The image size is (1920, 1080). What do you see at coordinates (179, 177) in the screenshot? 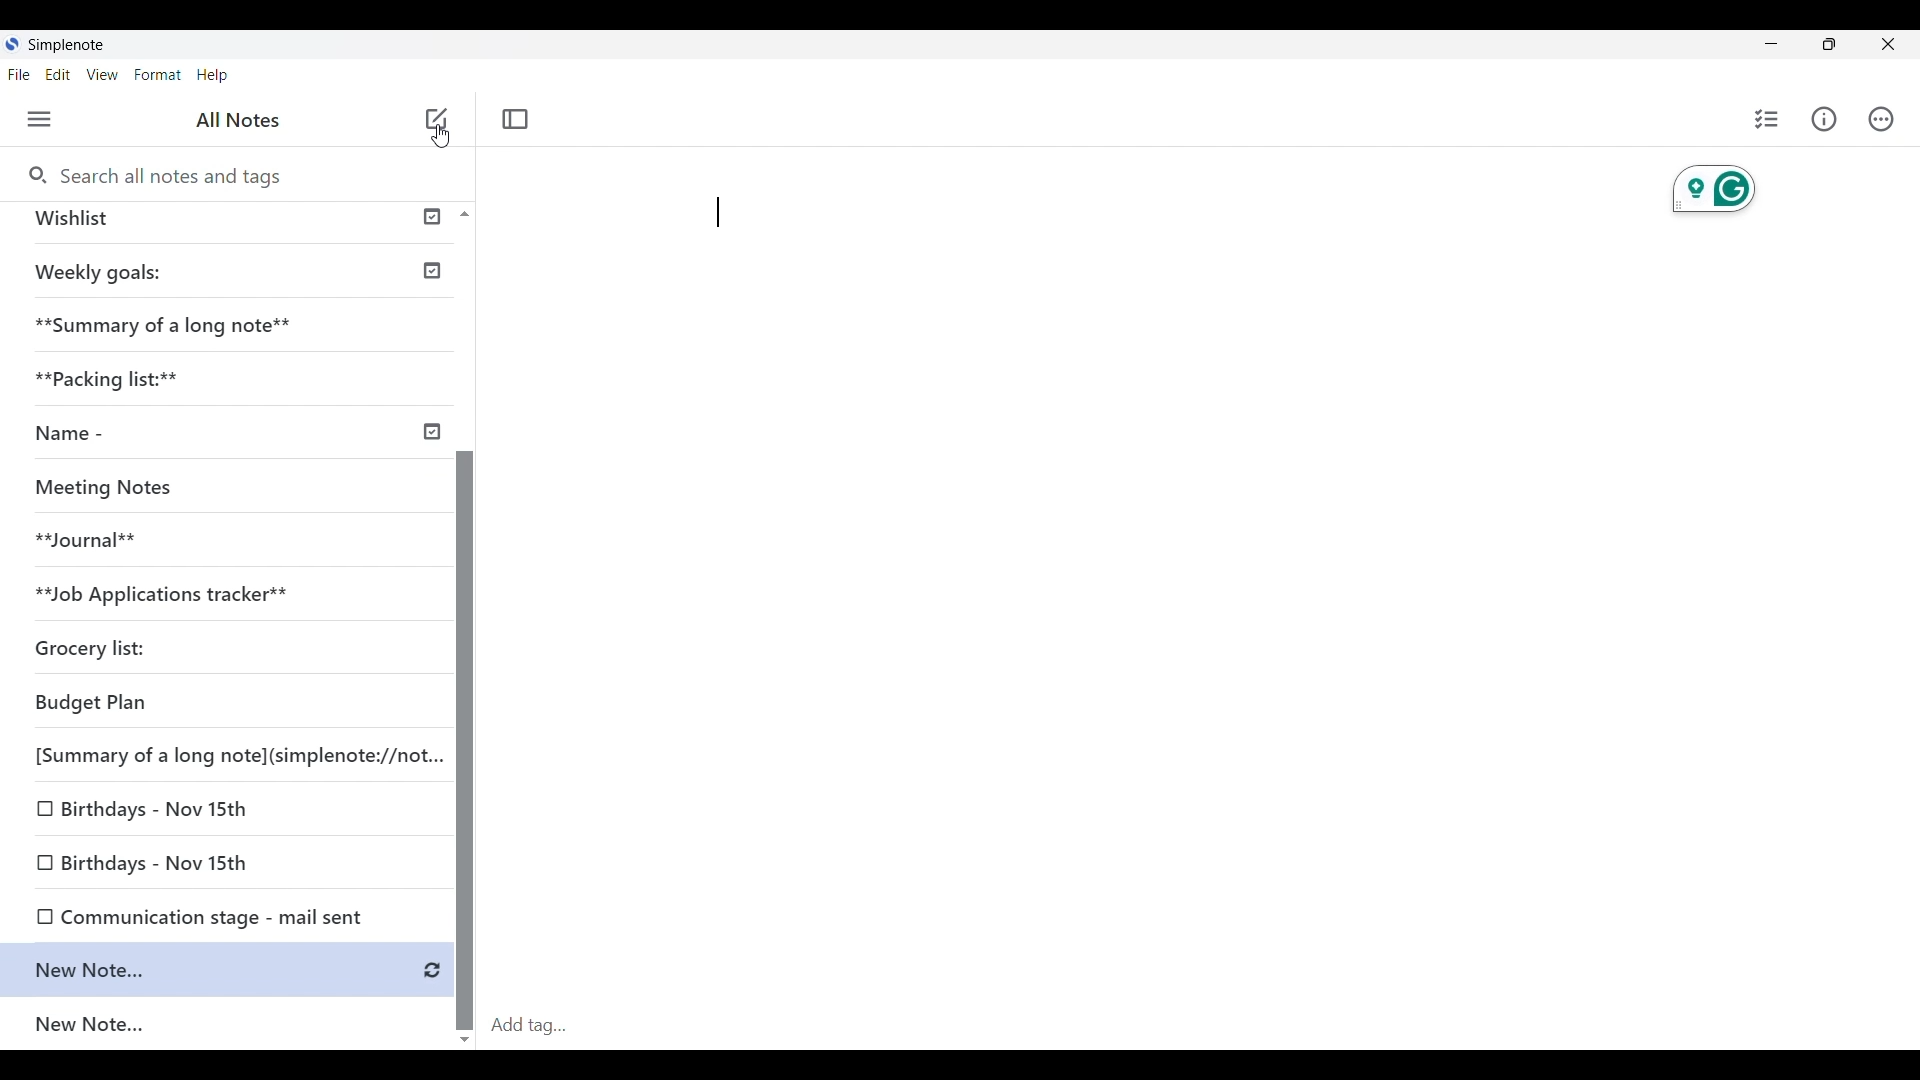
I see `Search notes` at bounding box center [179, 177].